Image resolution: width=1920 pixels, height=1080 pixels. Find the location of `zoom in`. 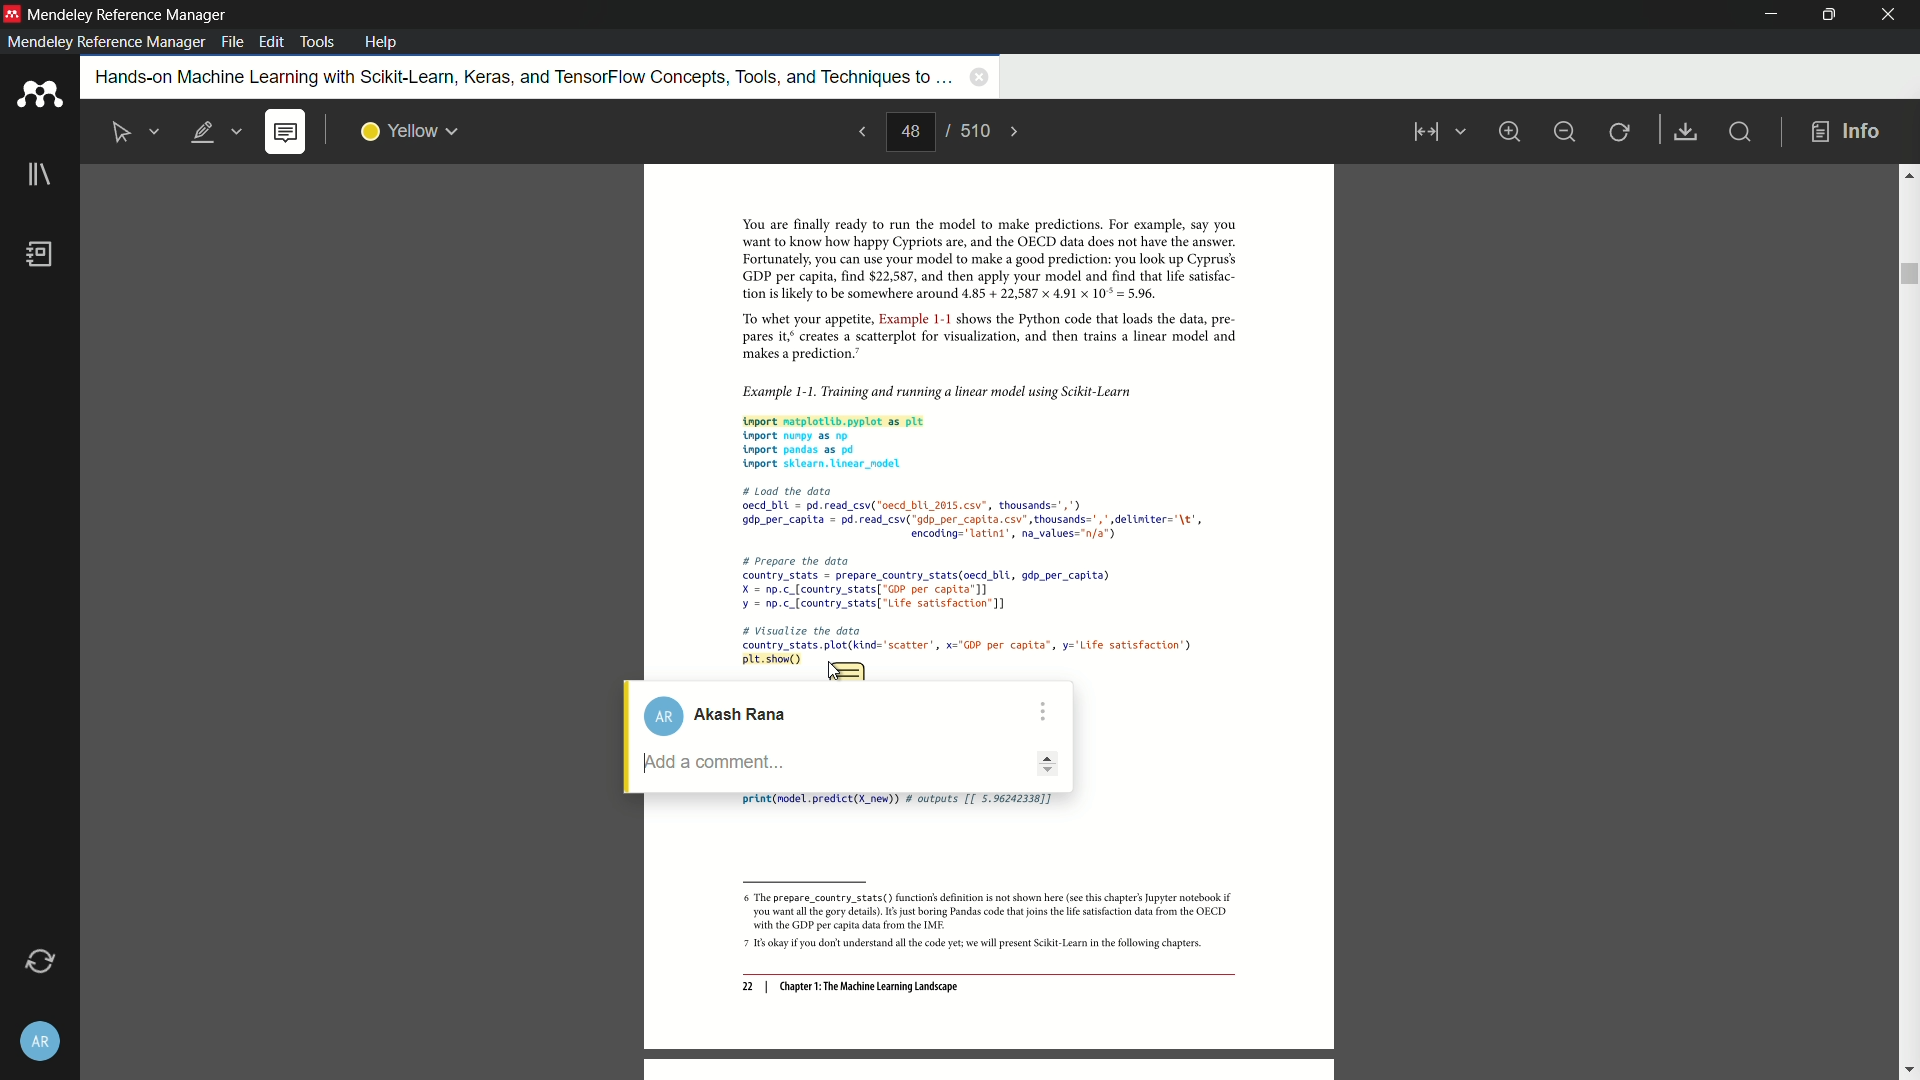

zoom in is located at coordinates (1508, 131).